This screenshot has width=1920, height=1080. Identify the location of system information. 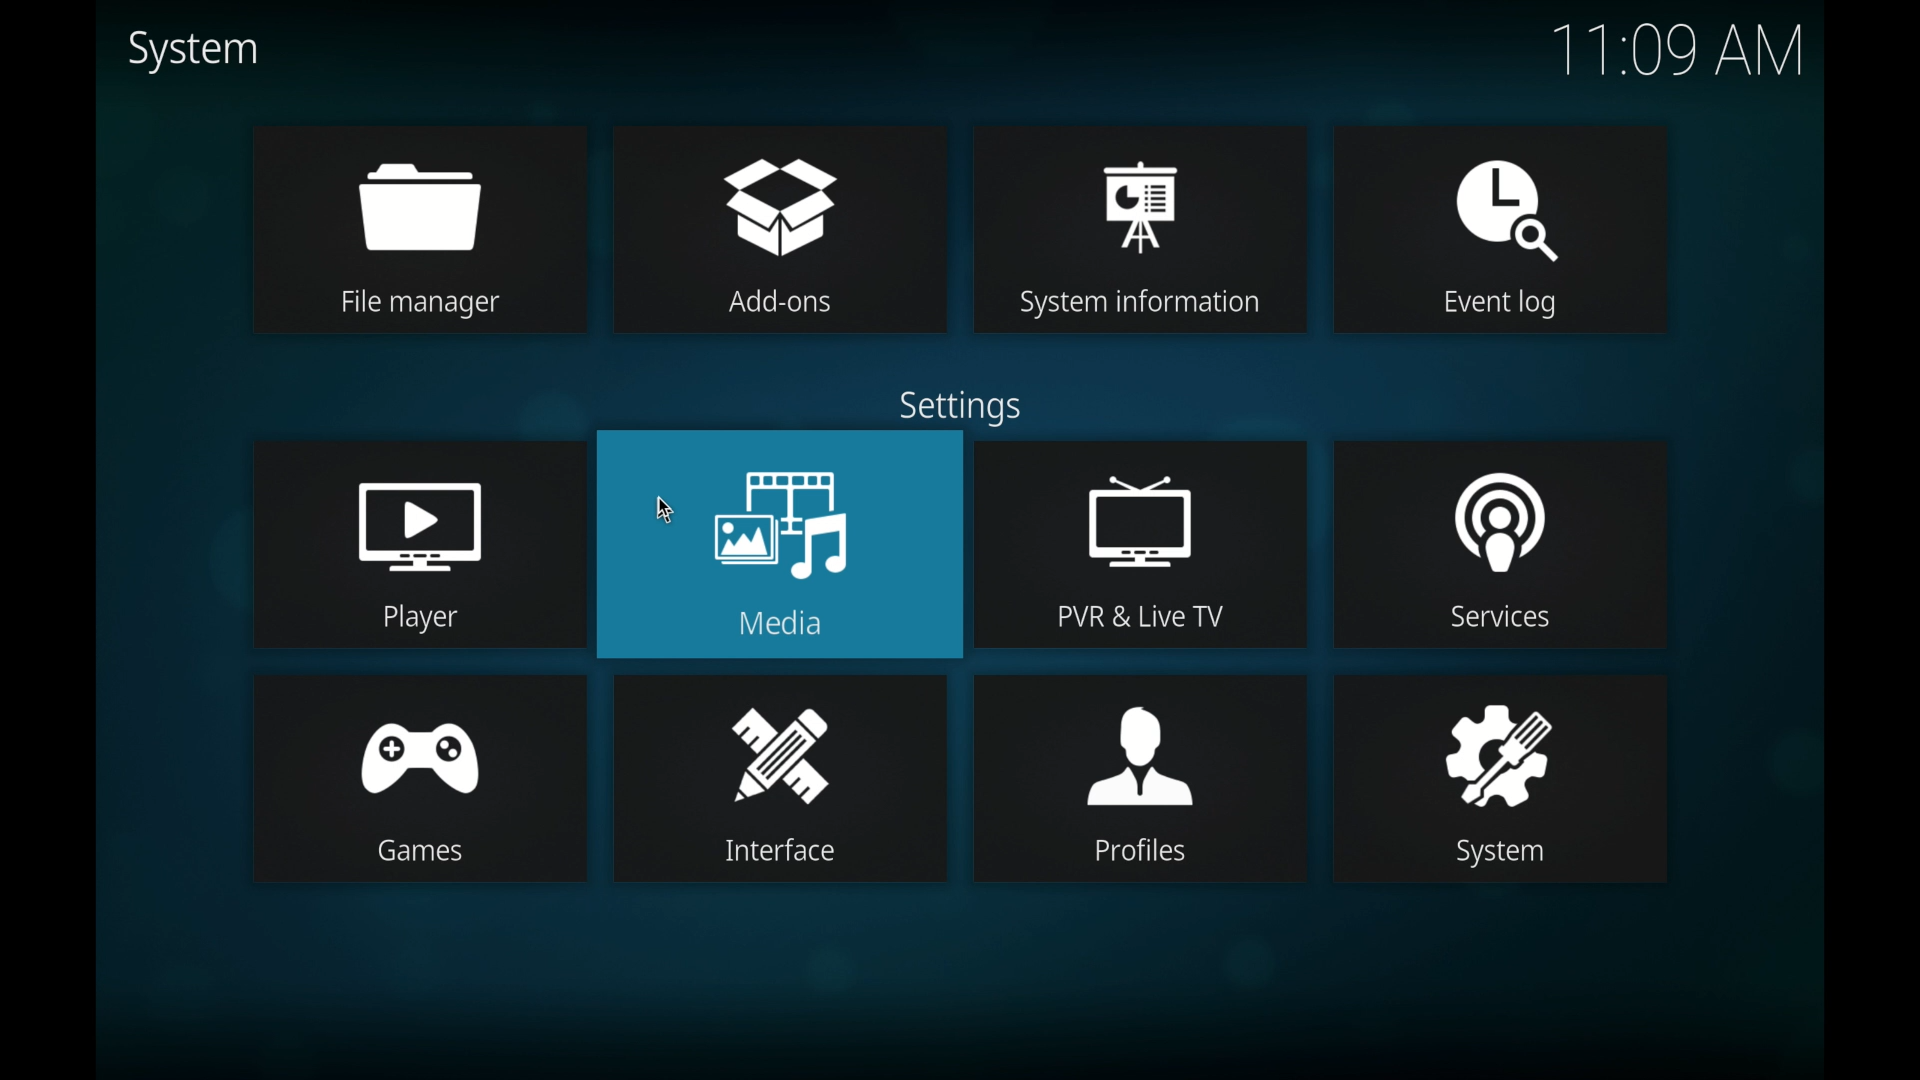
(1139, 227).